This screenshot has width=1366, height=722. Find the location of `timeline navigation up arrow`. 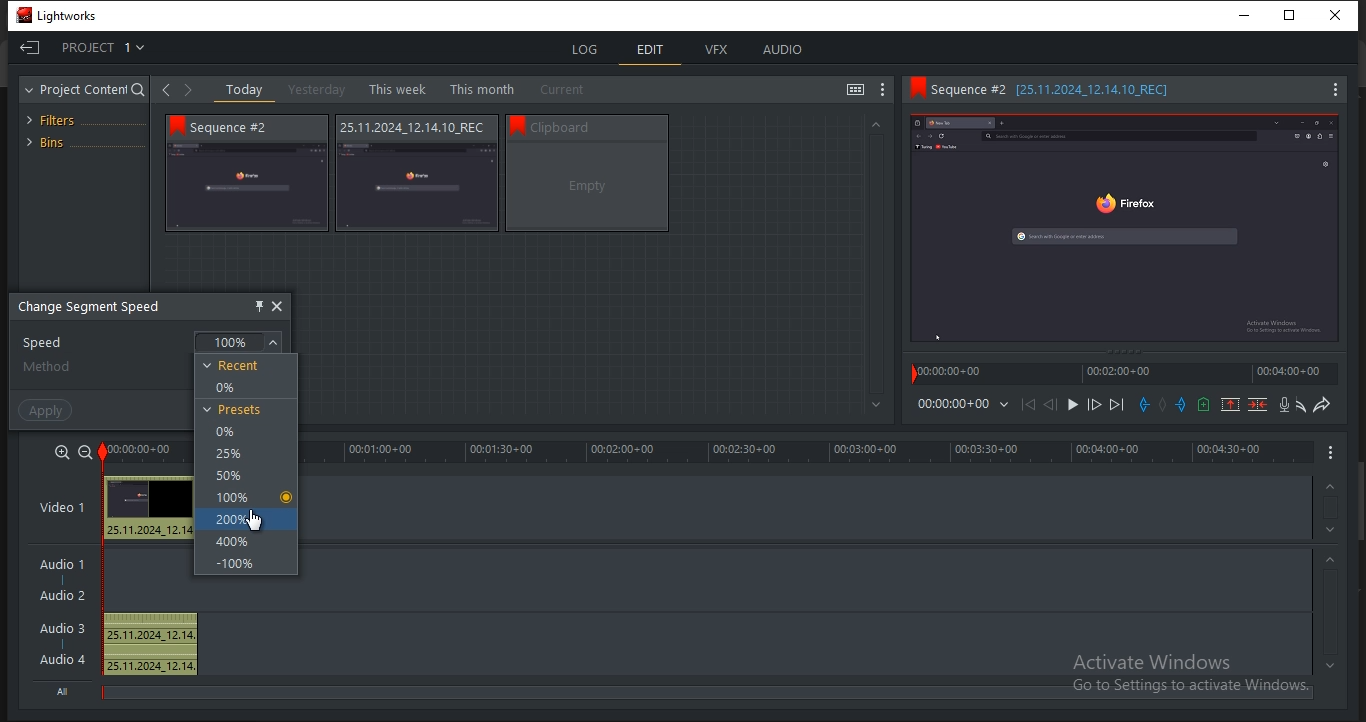

timeline navigation up arrow is located at coordinates (1338, 665).